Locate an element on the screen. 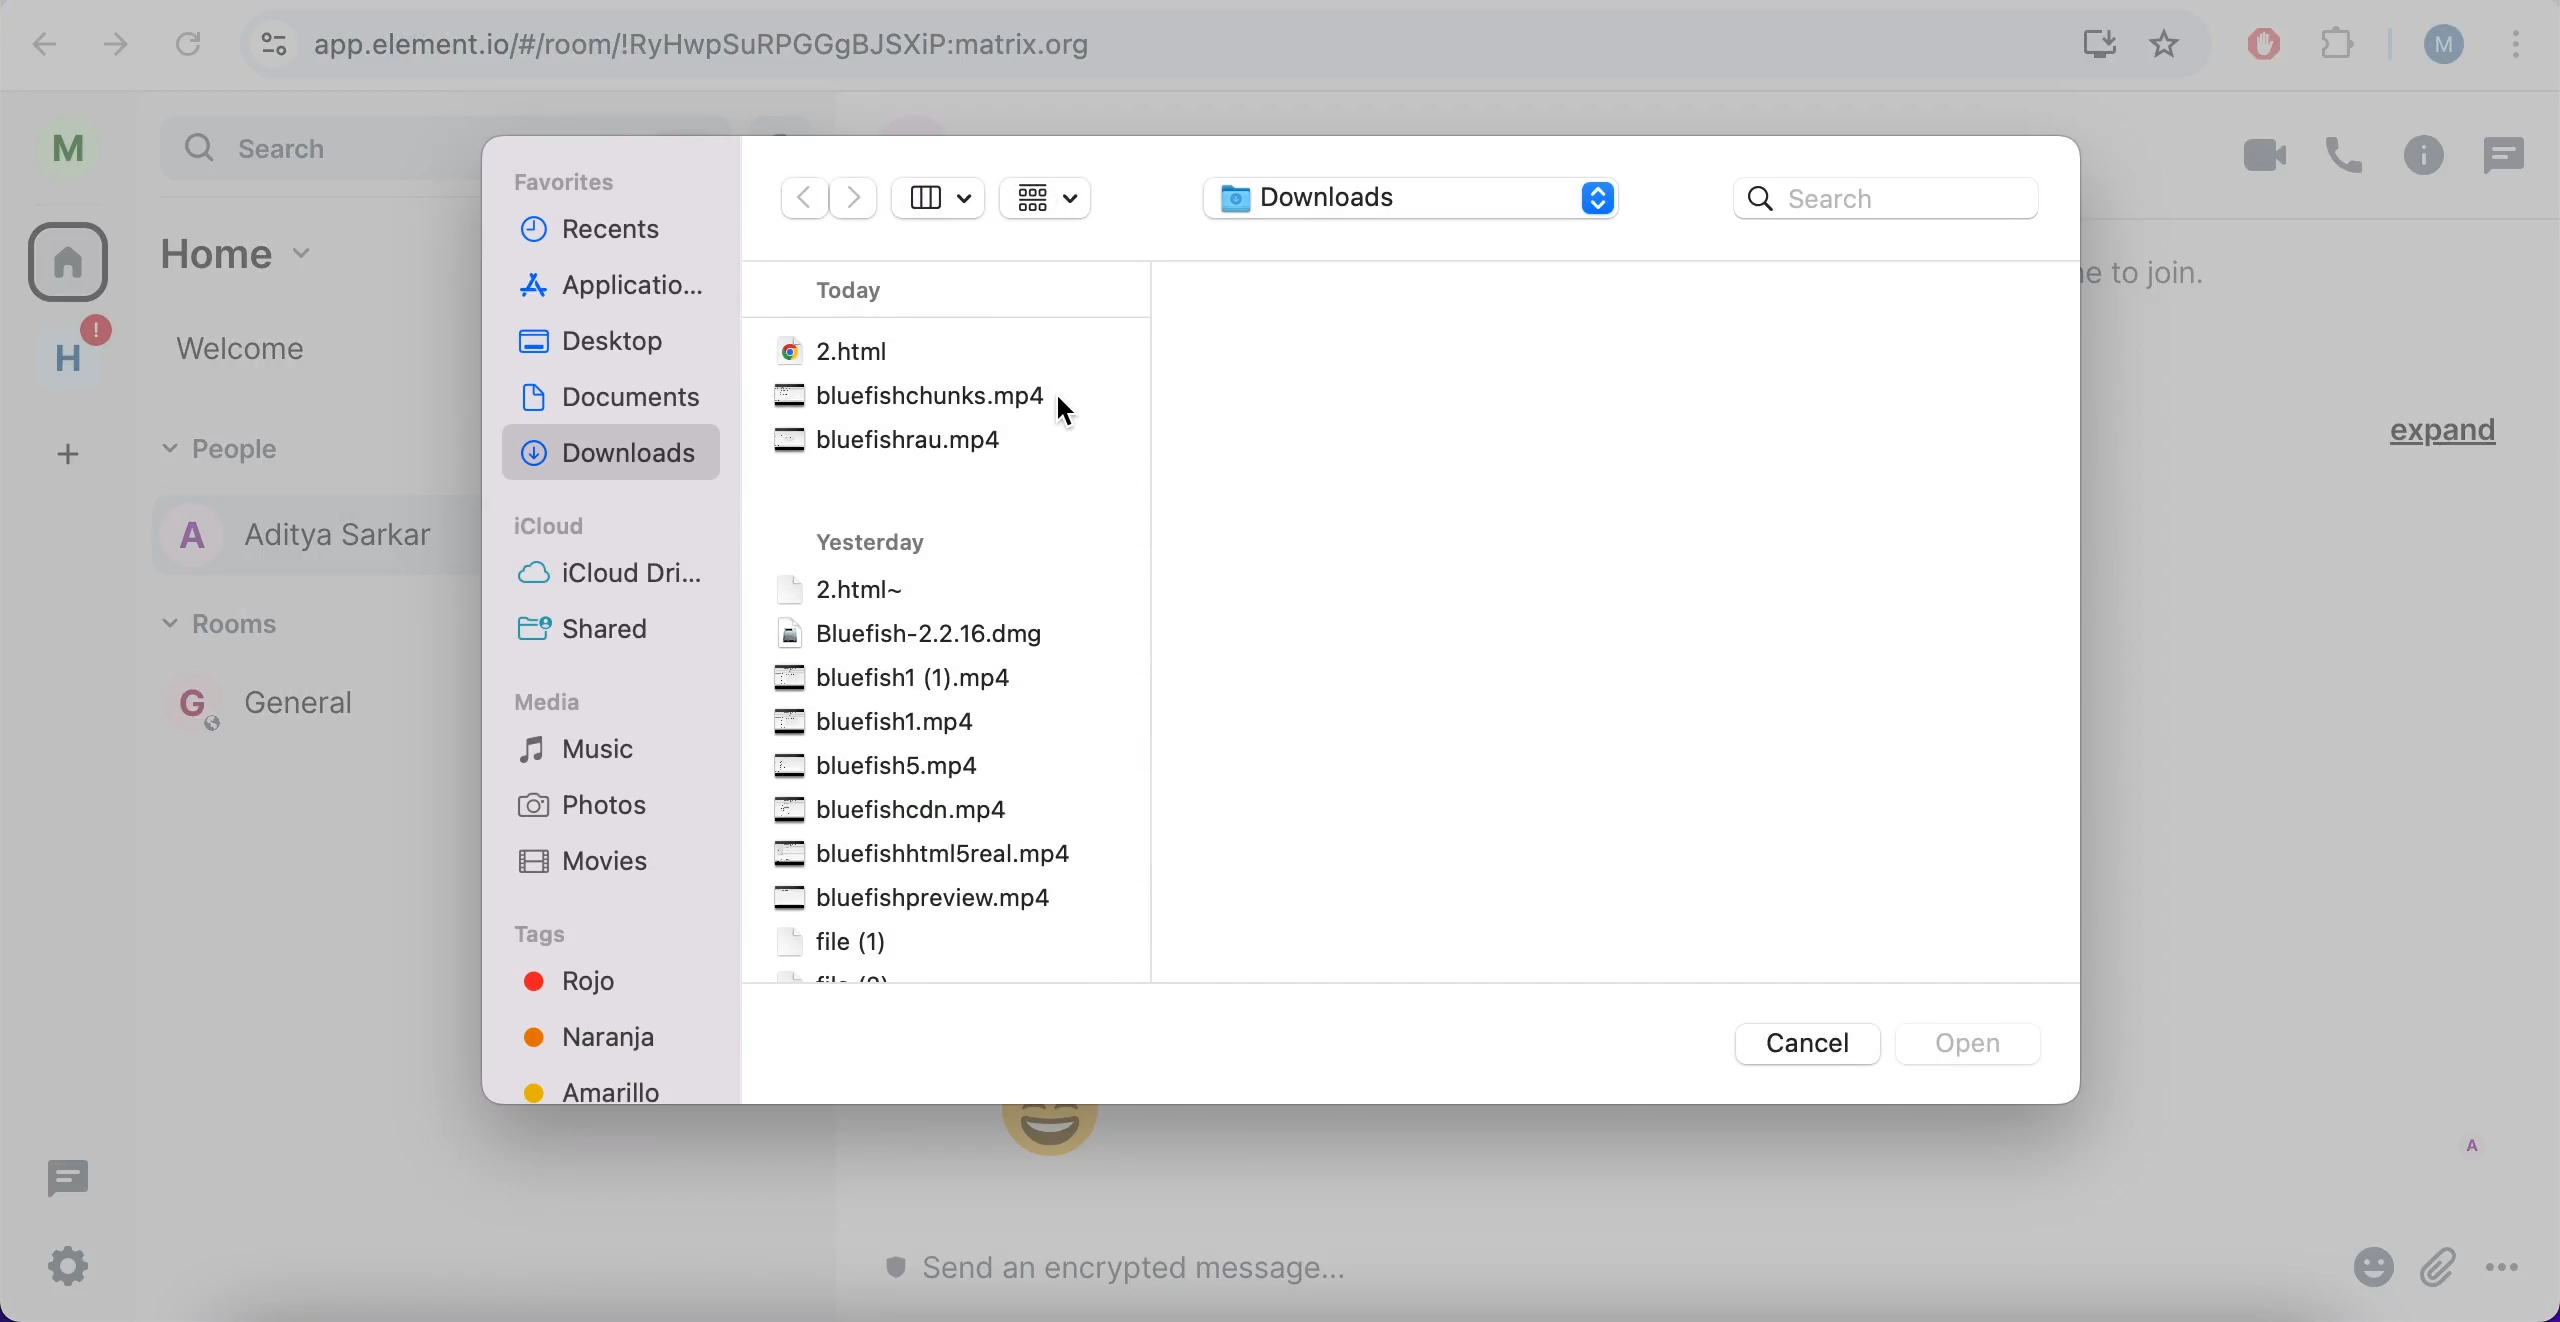  tags is located at coordinates (546, 934).